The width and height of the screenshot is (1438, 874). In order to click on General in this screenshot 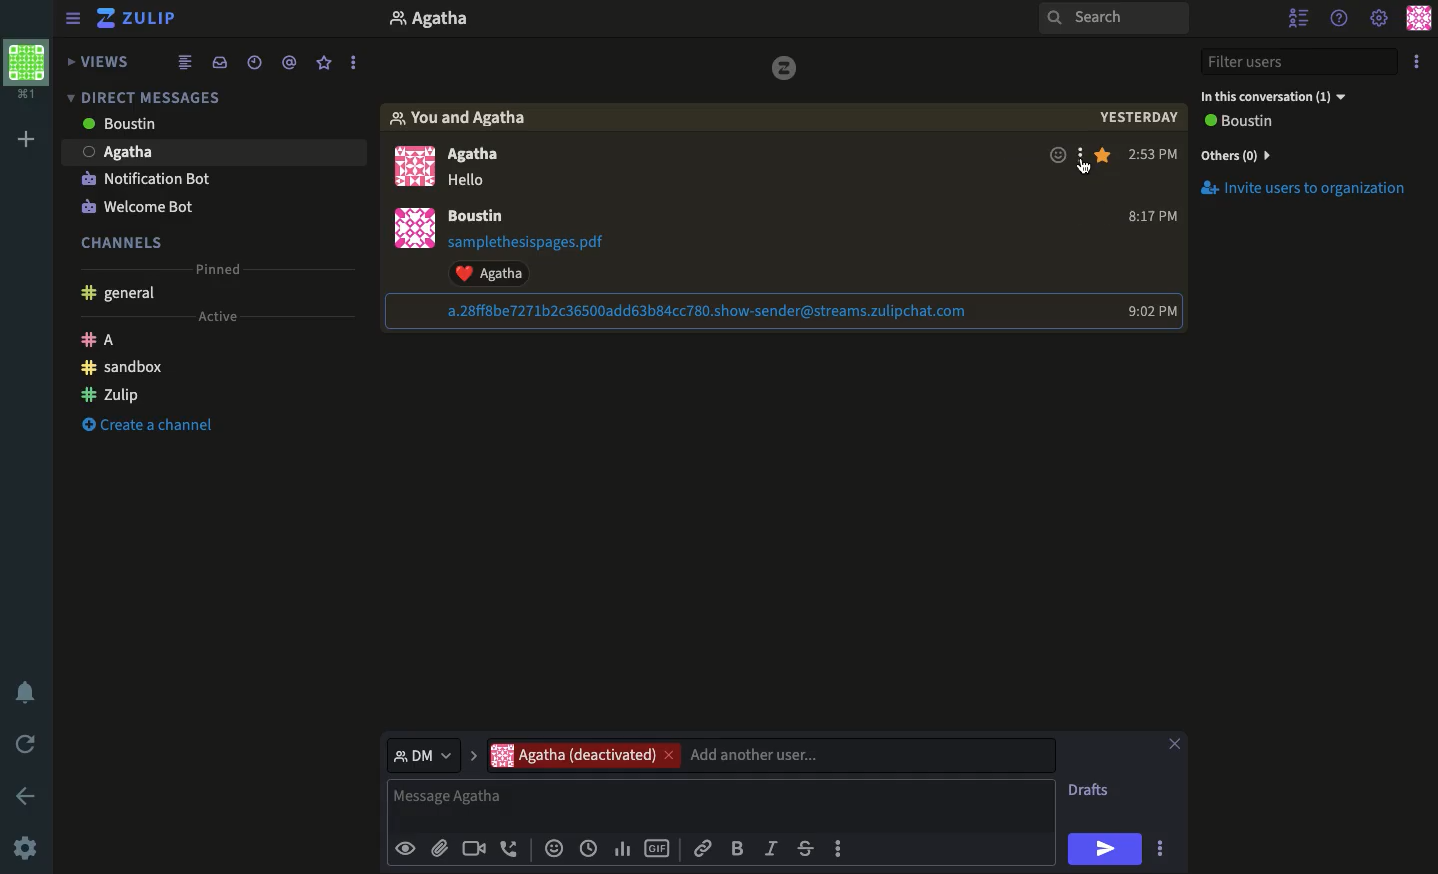, I will do `click(122, 295)`.